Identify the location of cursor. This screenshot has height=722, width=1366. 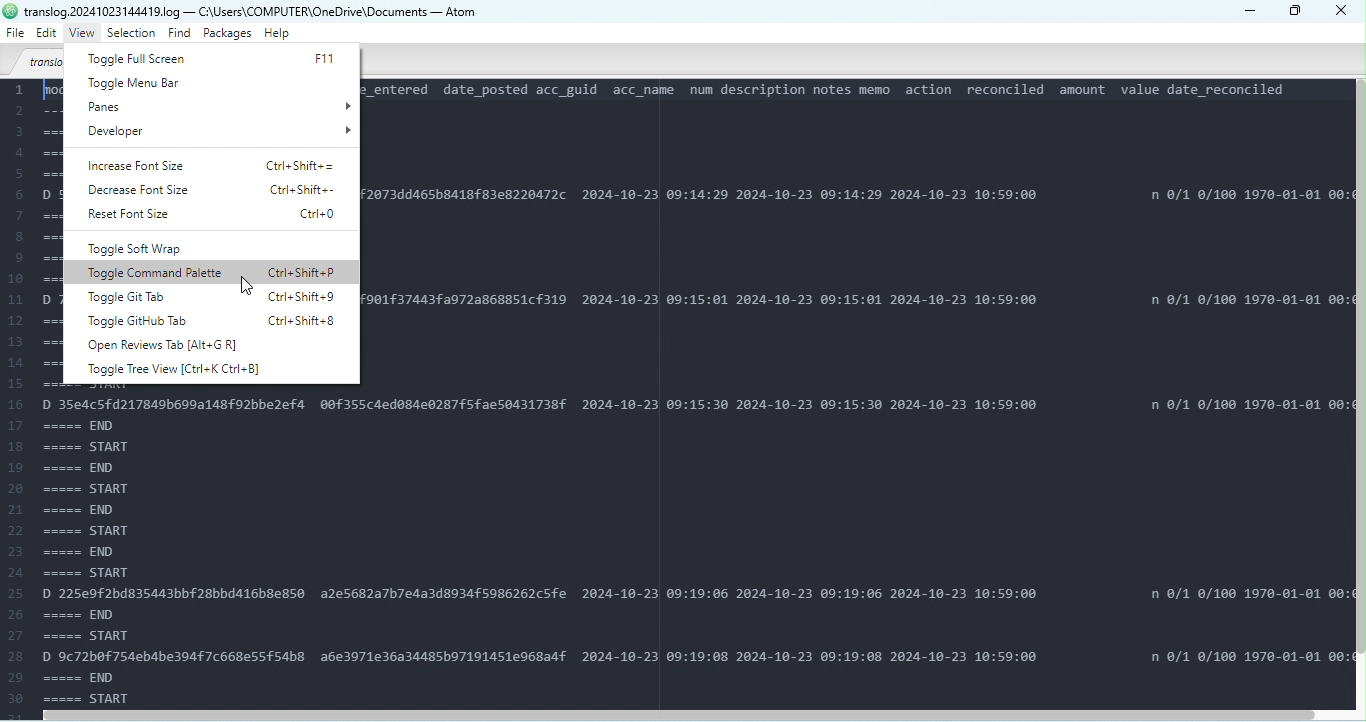
(250, 287).